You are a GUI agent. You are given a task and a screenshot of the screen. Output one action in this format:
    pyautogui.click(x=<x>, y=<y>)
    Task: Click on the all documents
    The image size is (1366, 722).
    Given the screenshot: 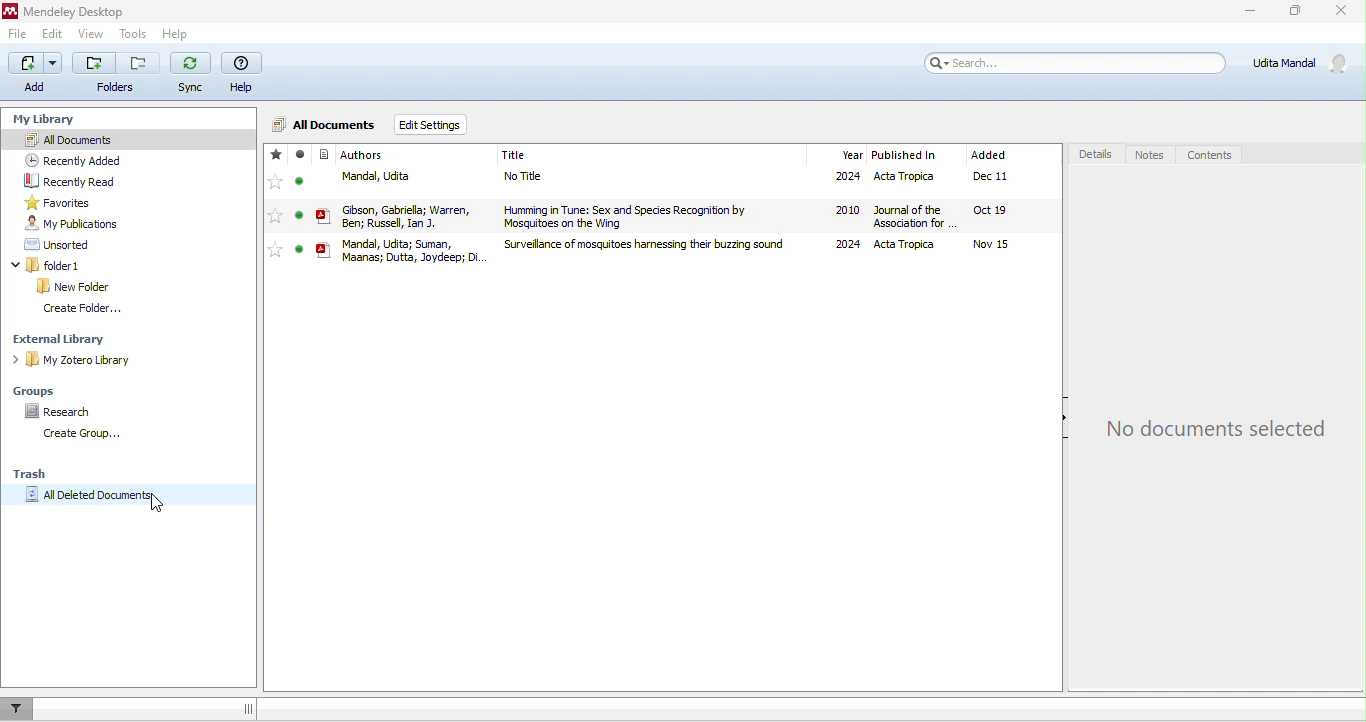 What is the action you would take?
    pyautogui.click(x=323, y=125)
    